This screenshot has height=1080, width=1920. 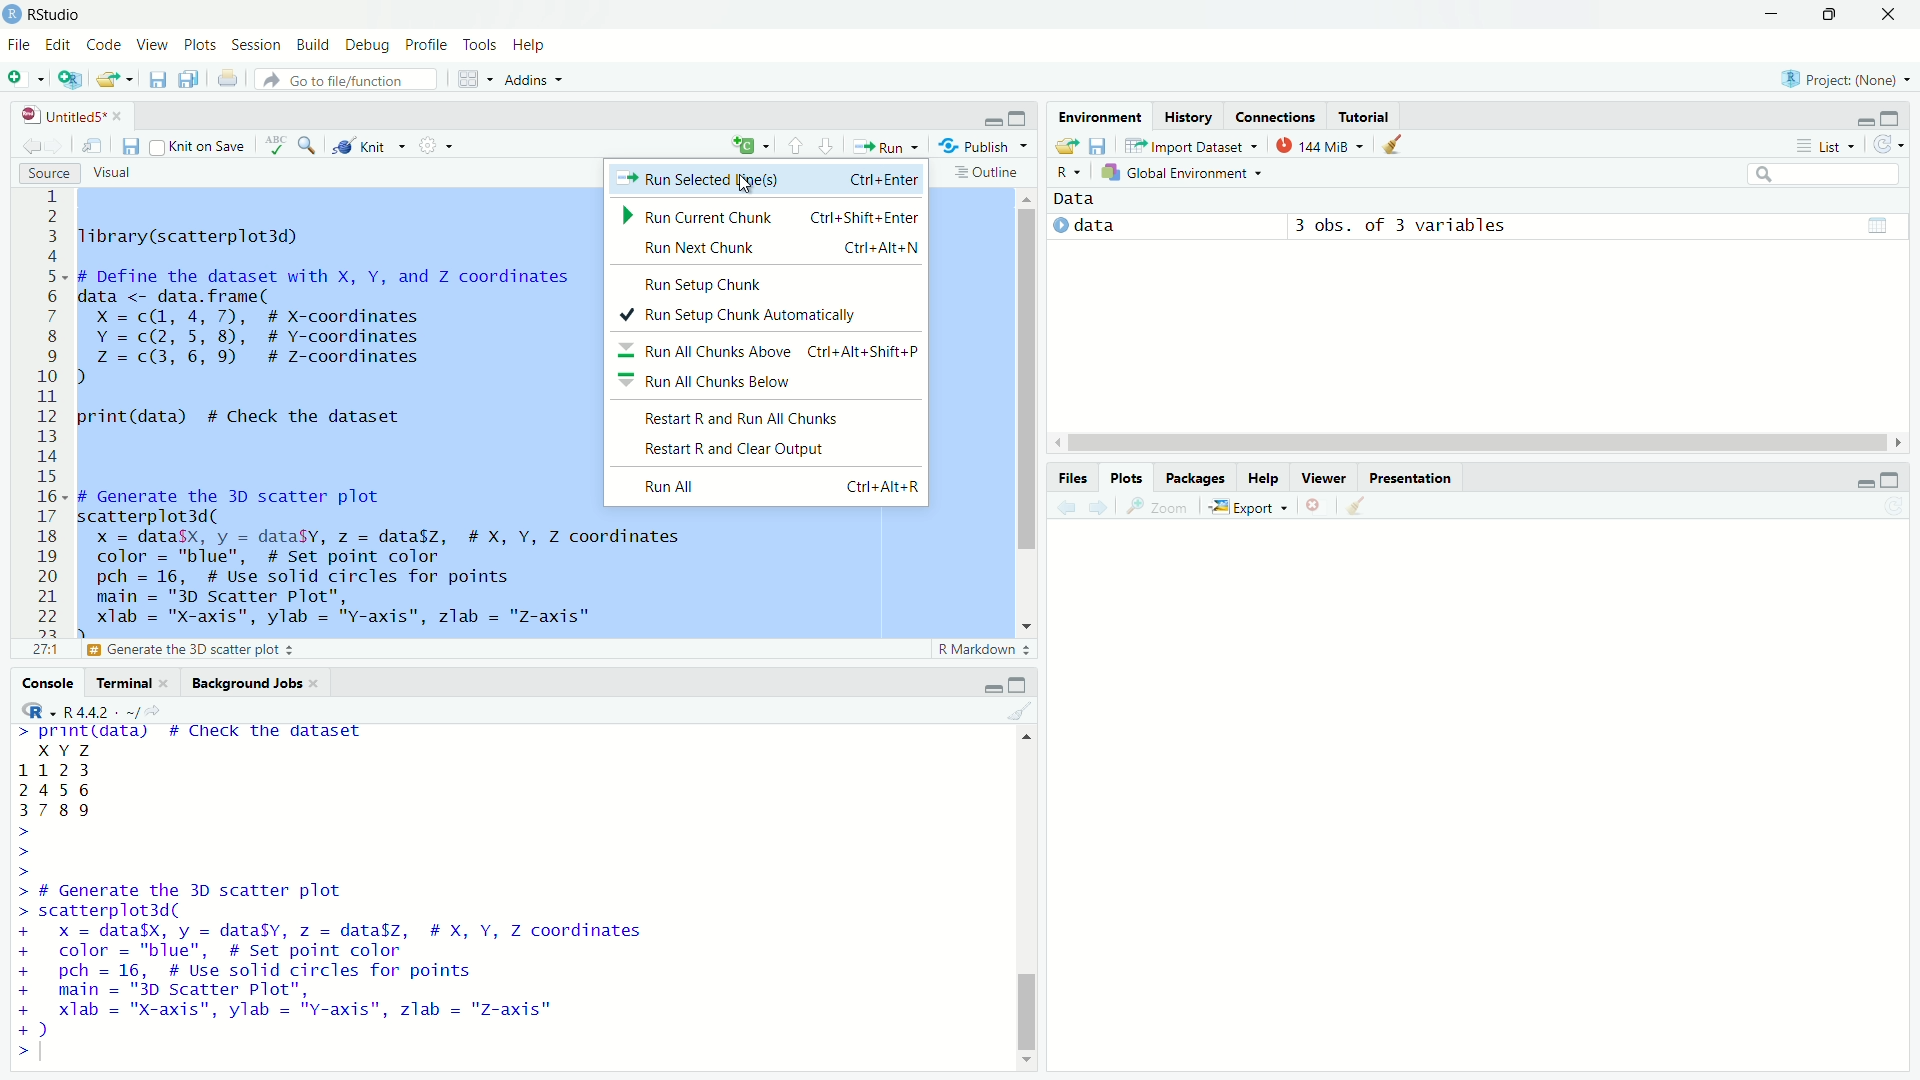 What do you see at coordinates (1858, 479) in the screenshot?
I see `minimize` at bounding box center [1858, 479].